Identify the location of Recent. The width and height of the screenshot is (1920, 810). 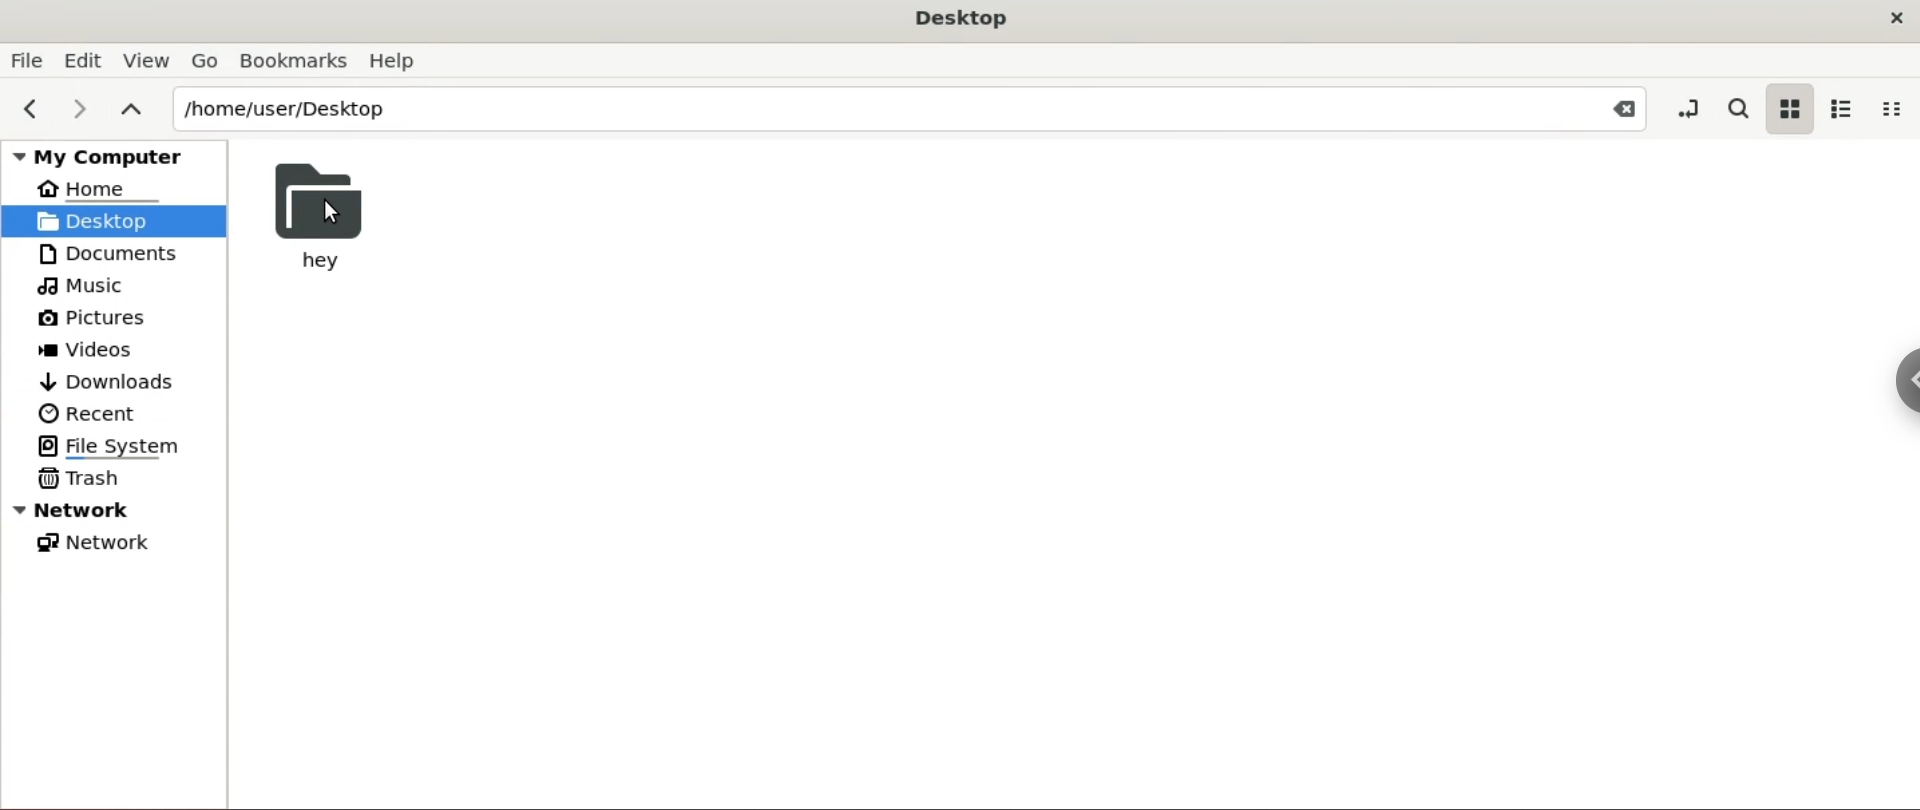
(85, 412).